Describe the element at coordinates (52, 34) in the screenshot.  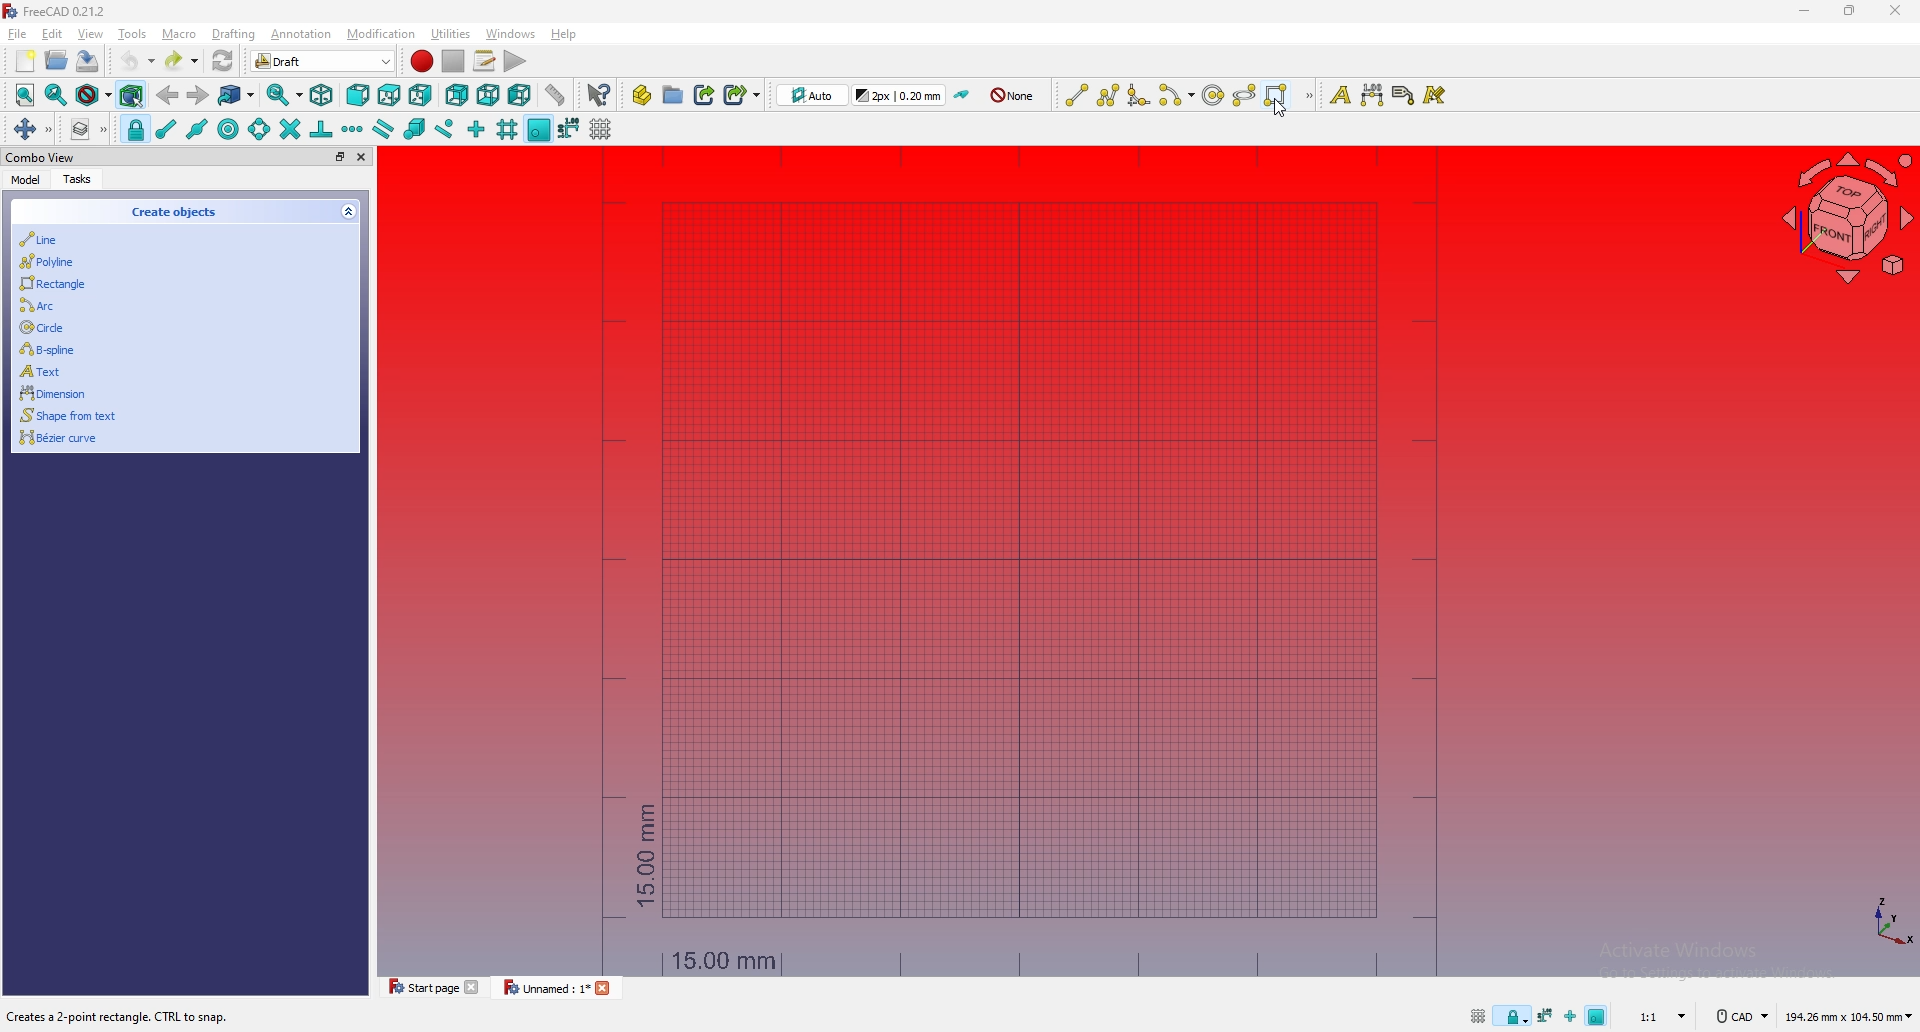
I see `edit` at that location.